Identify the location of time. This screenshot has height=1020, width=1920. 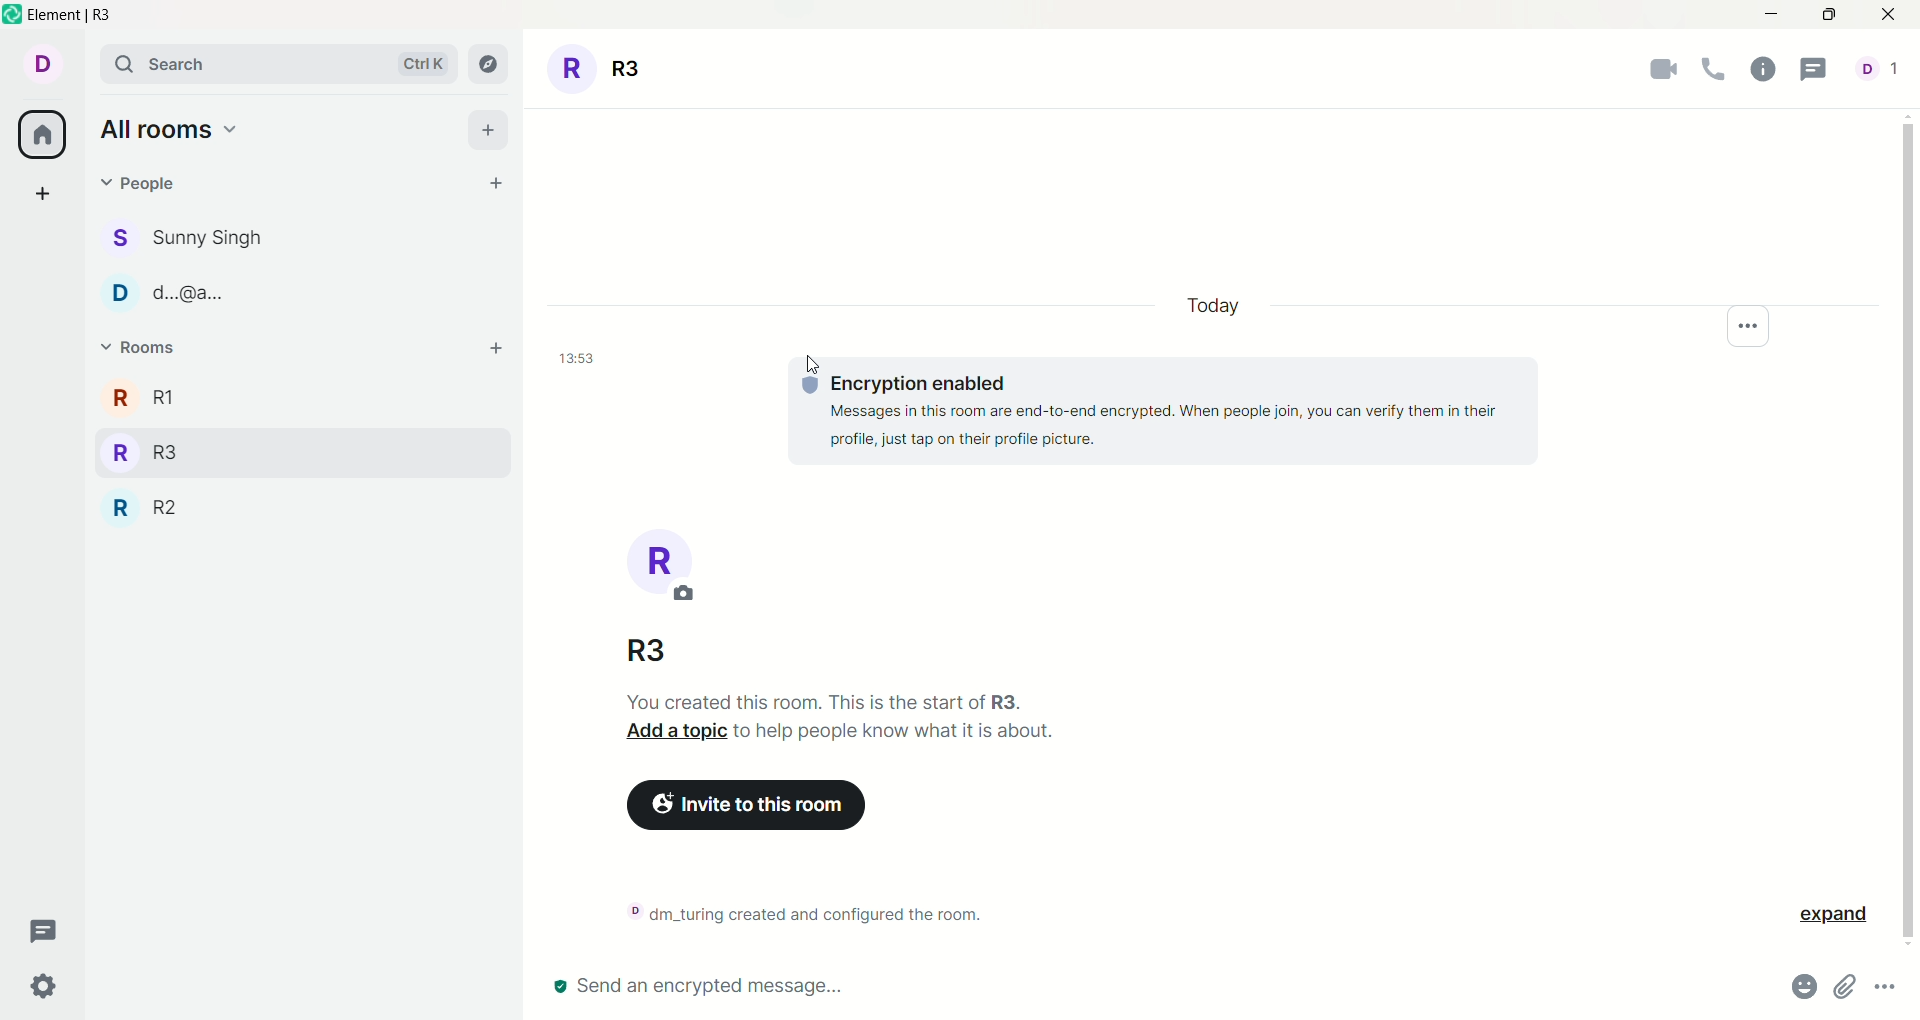
(571, 357).